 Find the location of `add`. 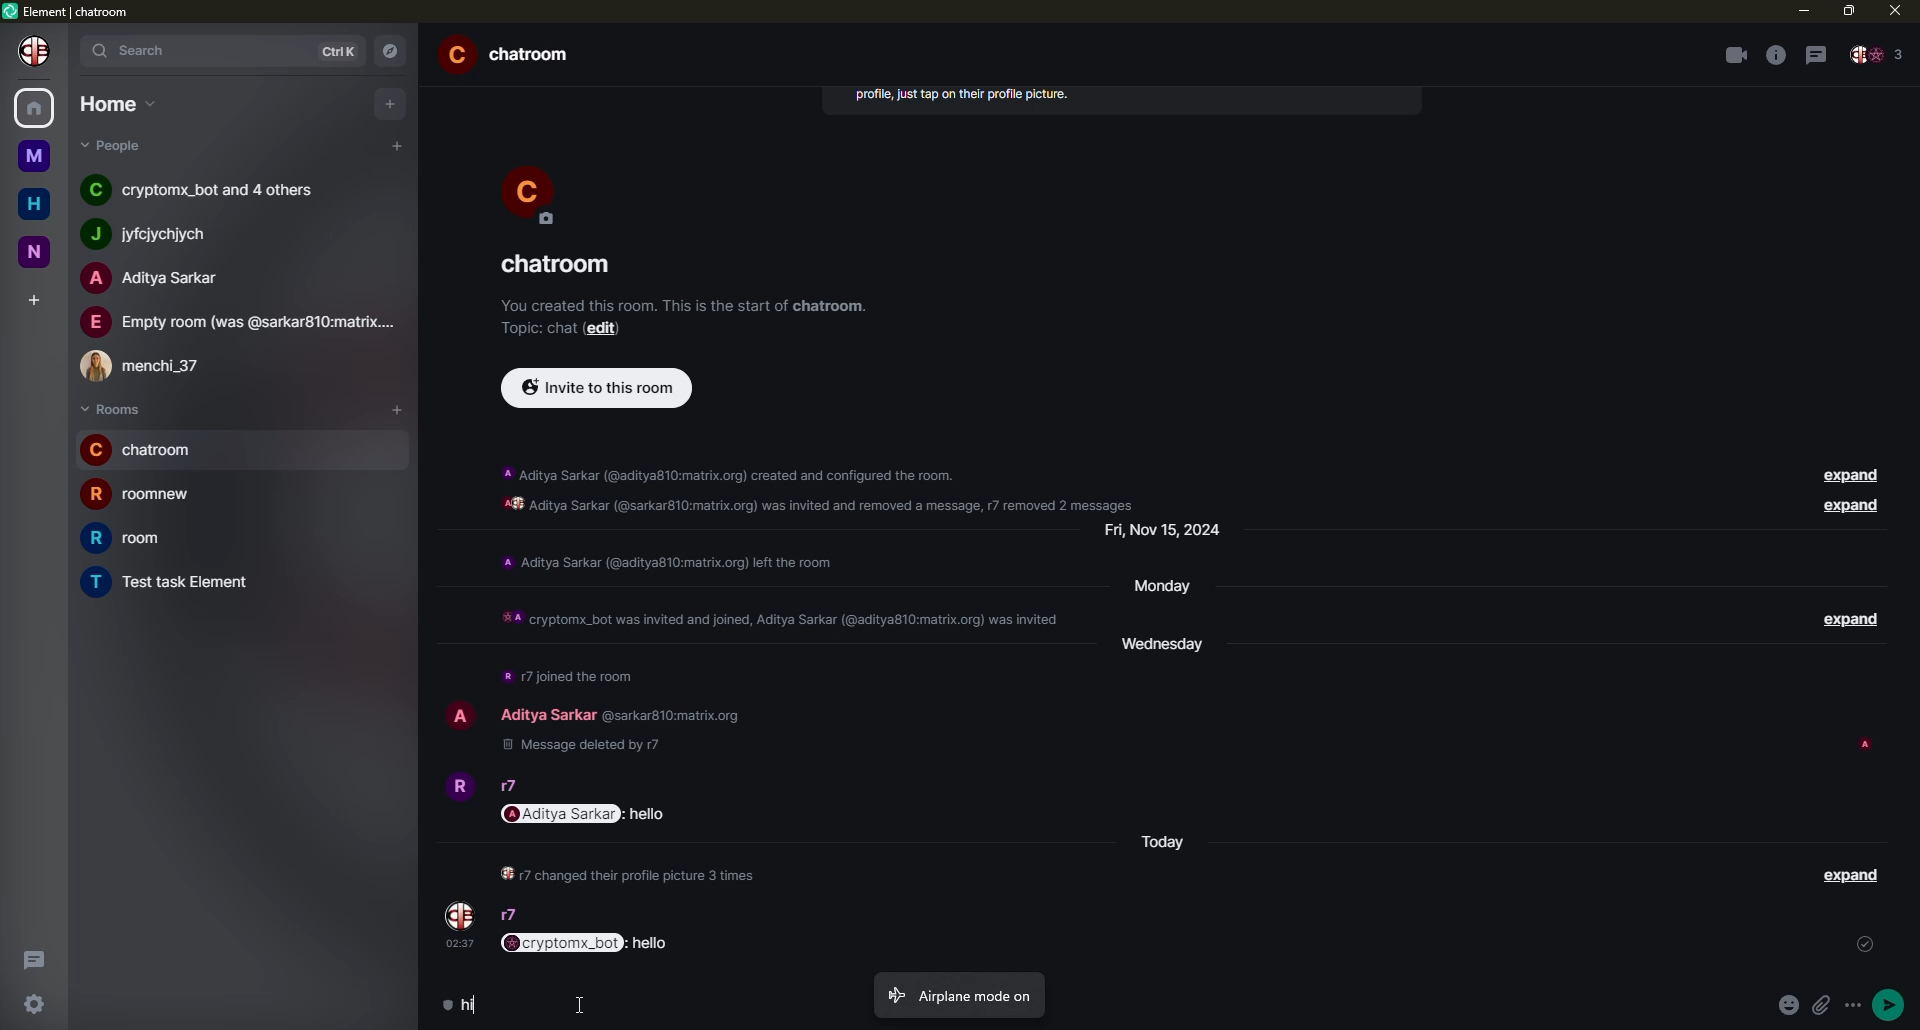

add is located at coordinates (396, 146).